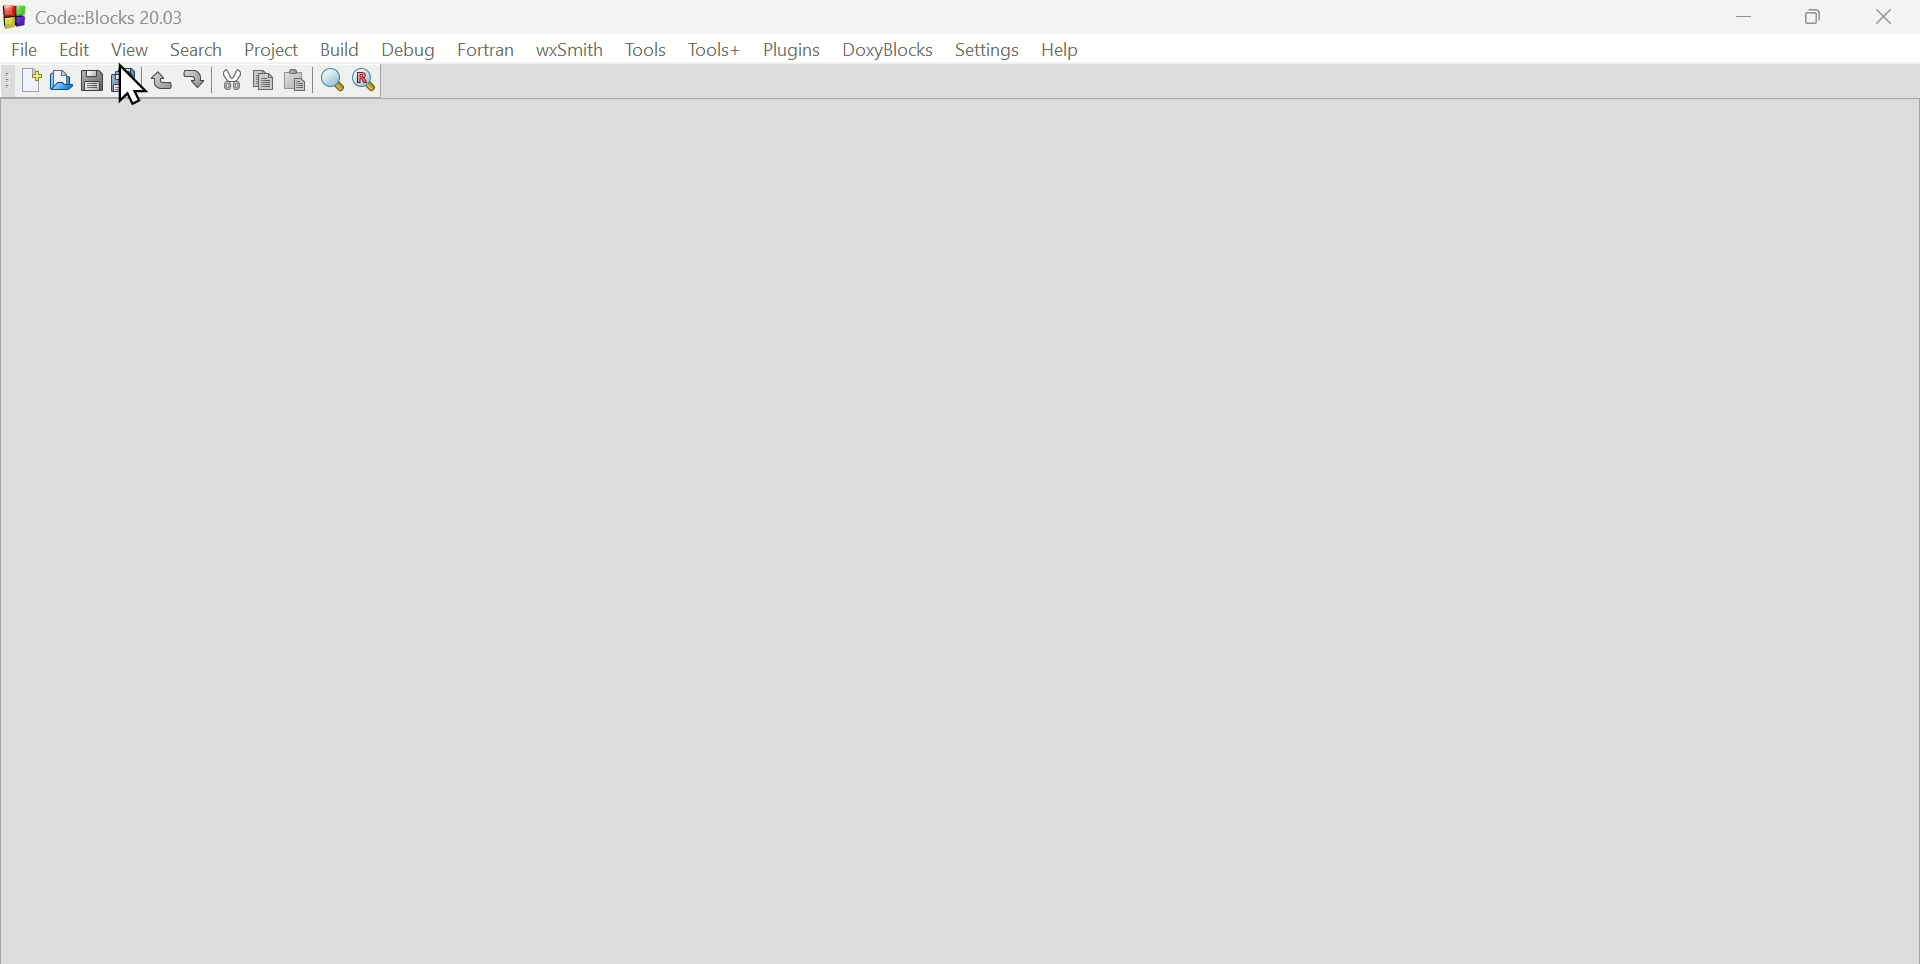 This screenshot has width=1920, height=964. What do you see at coordinates (294, 78) in the screenshot?
I see `Paste` at bounding box center [294, 78].